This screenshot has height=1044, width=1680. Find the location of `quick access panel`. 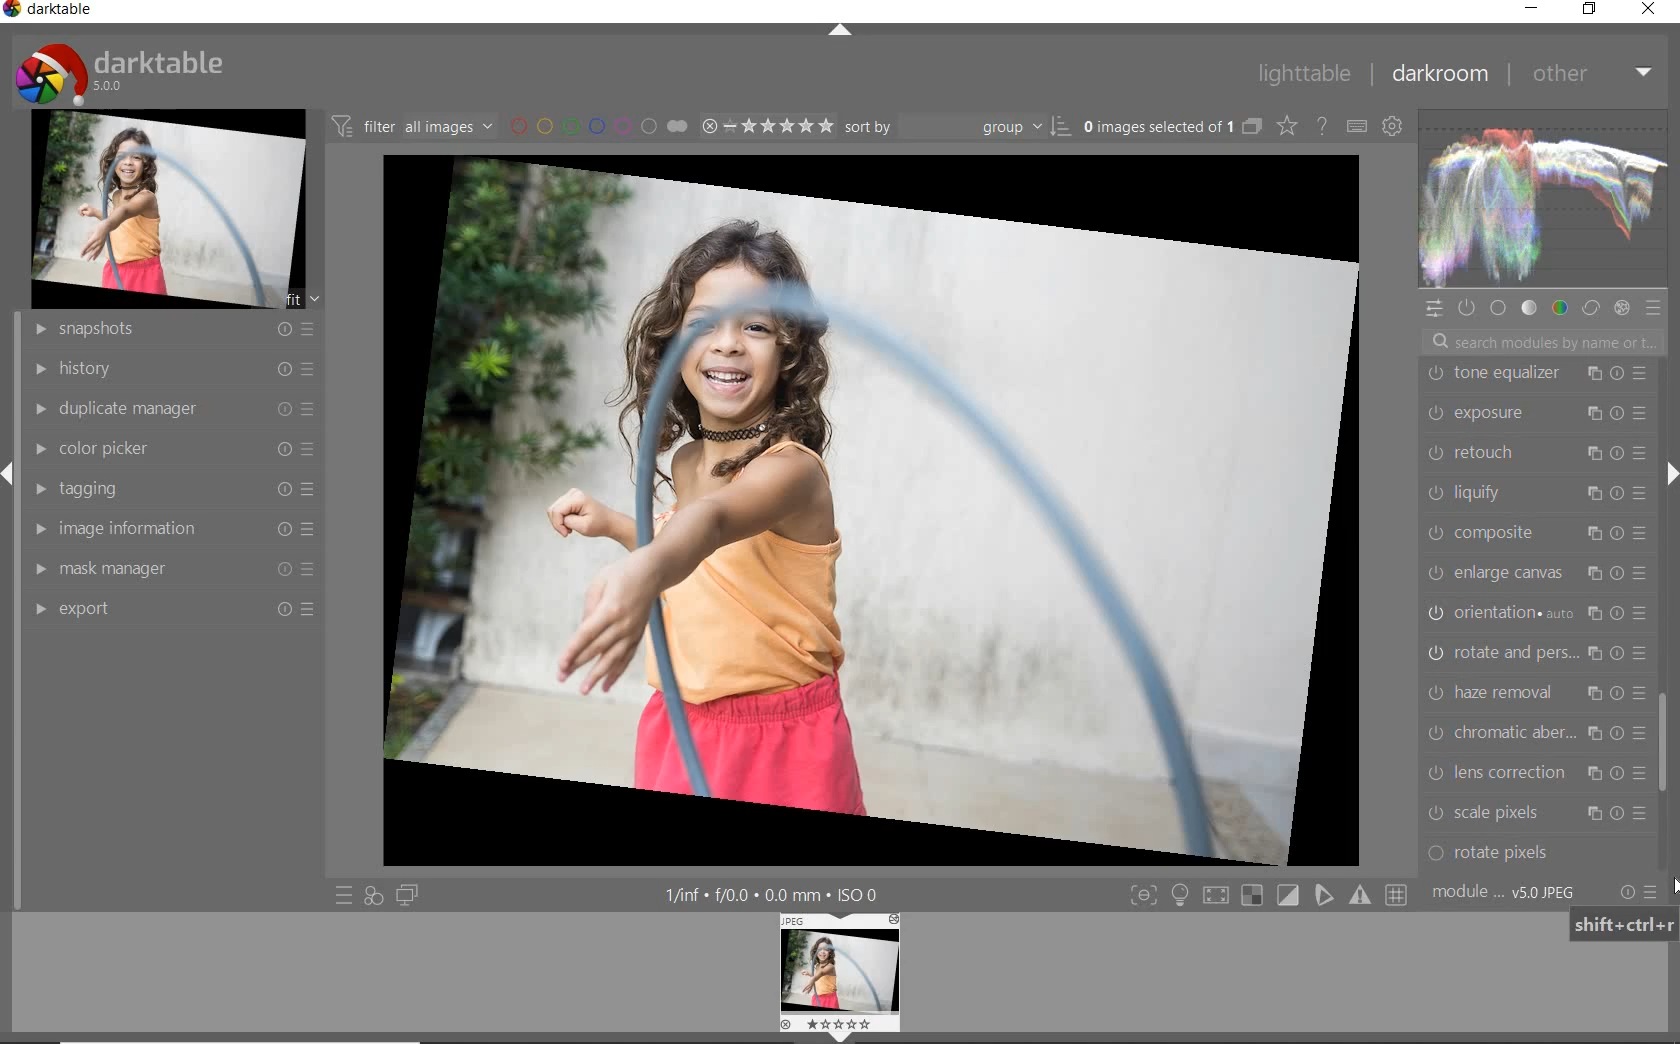

quick access panel is located at coordinates (1431, 312).